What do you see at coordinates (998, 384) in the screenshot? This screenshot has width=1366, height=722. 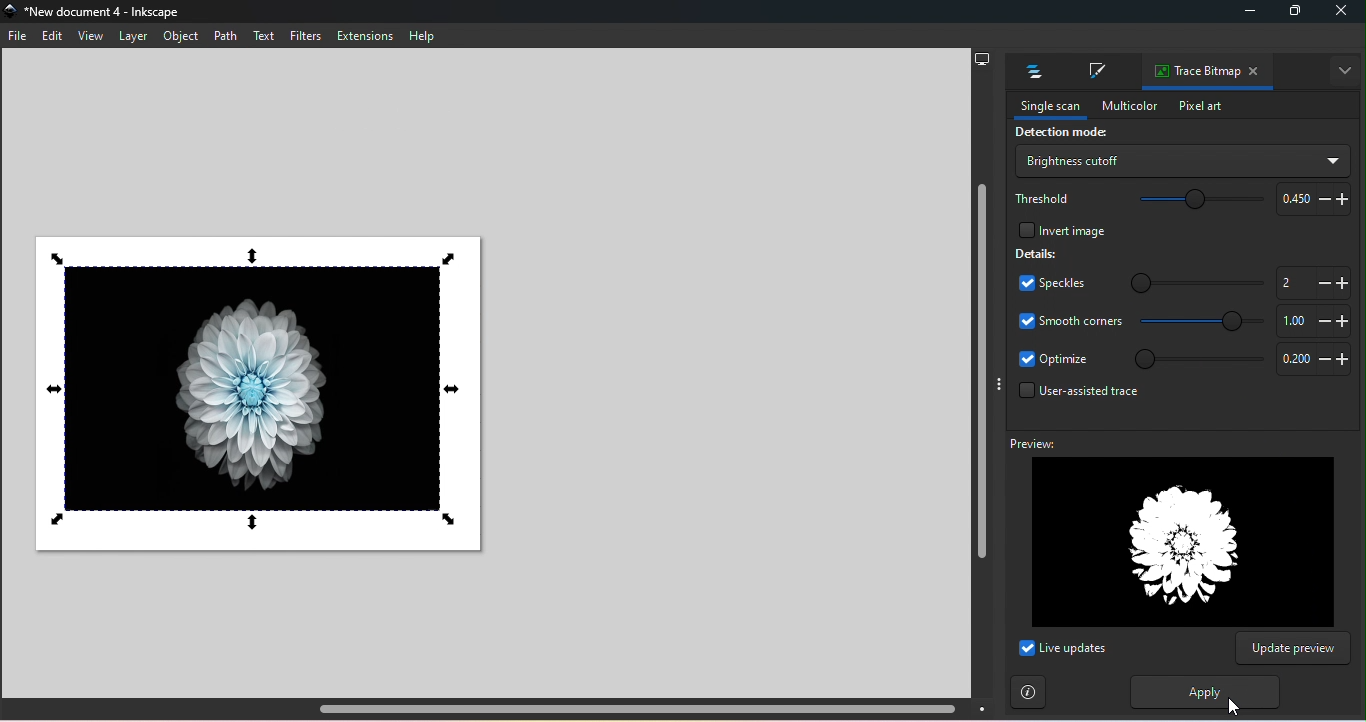 I see `Toggle display options` at bounding box center [998, 384].